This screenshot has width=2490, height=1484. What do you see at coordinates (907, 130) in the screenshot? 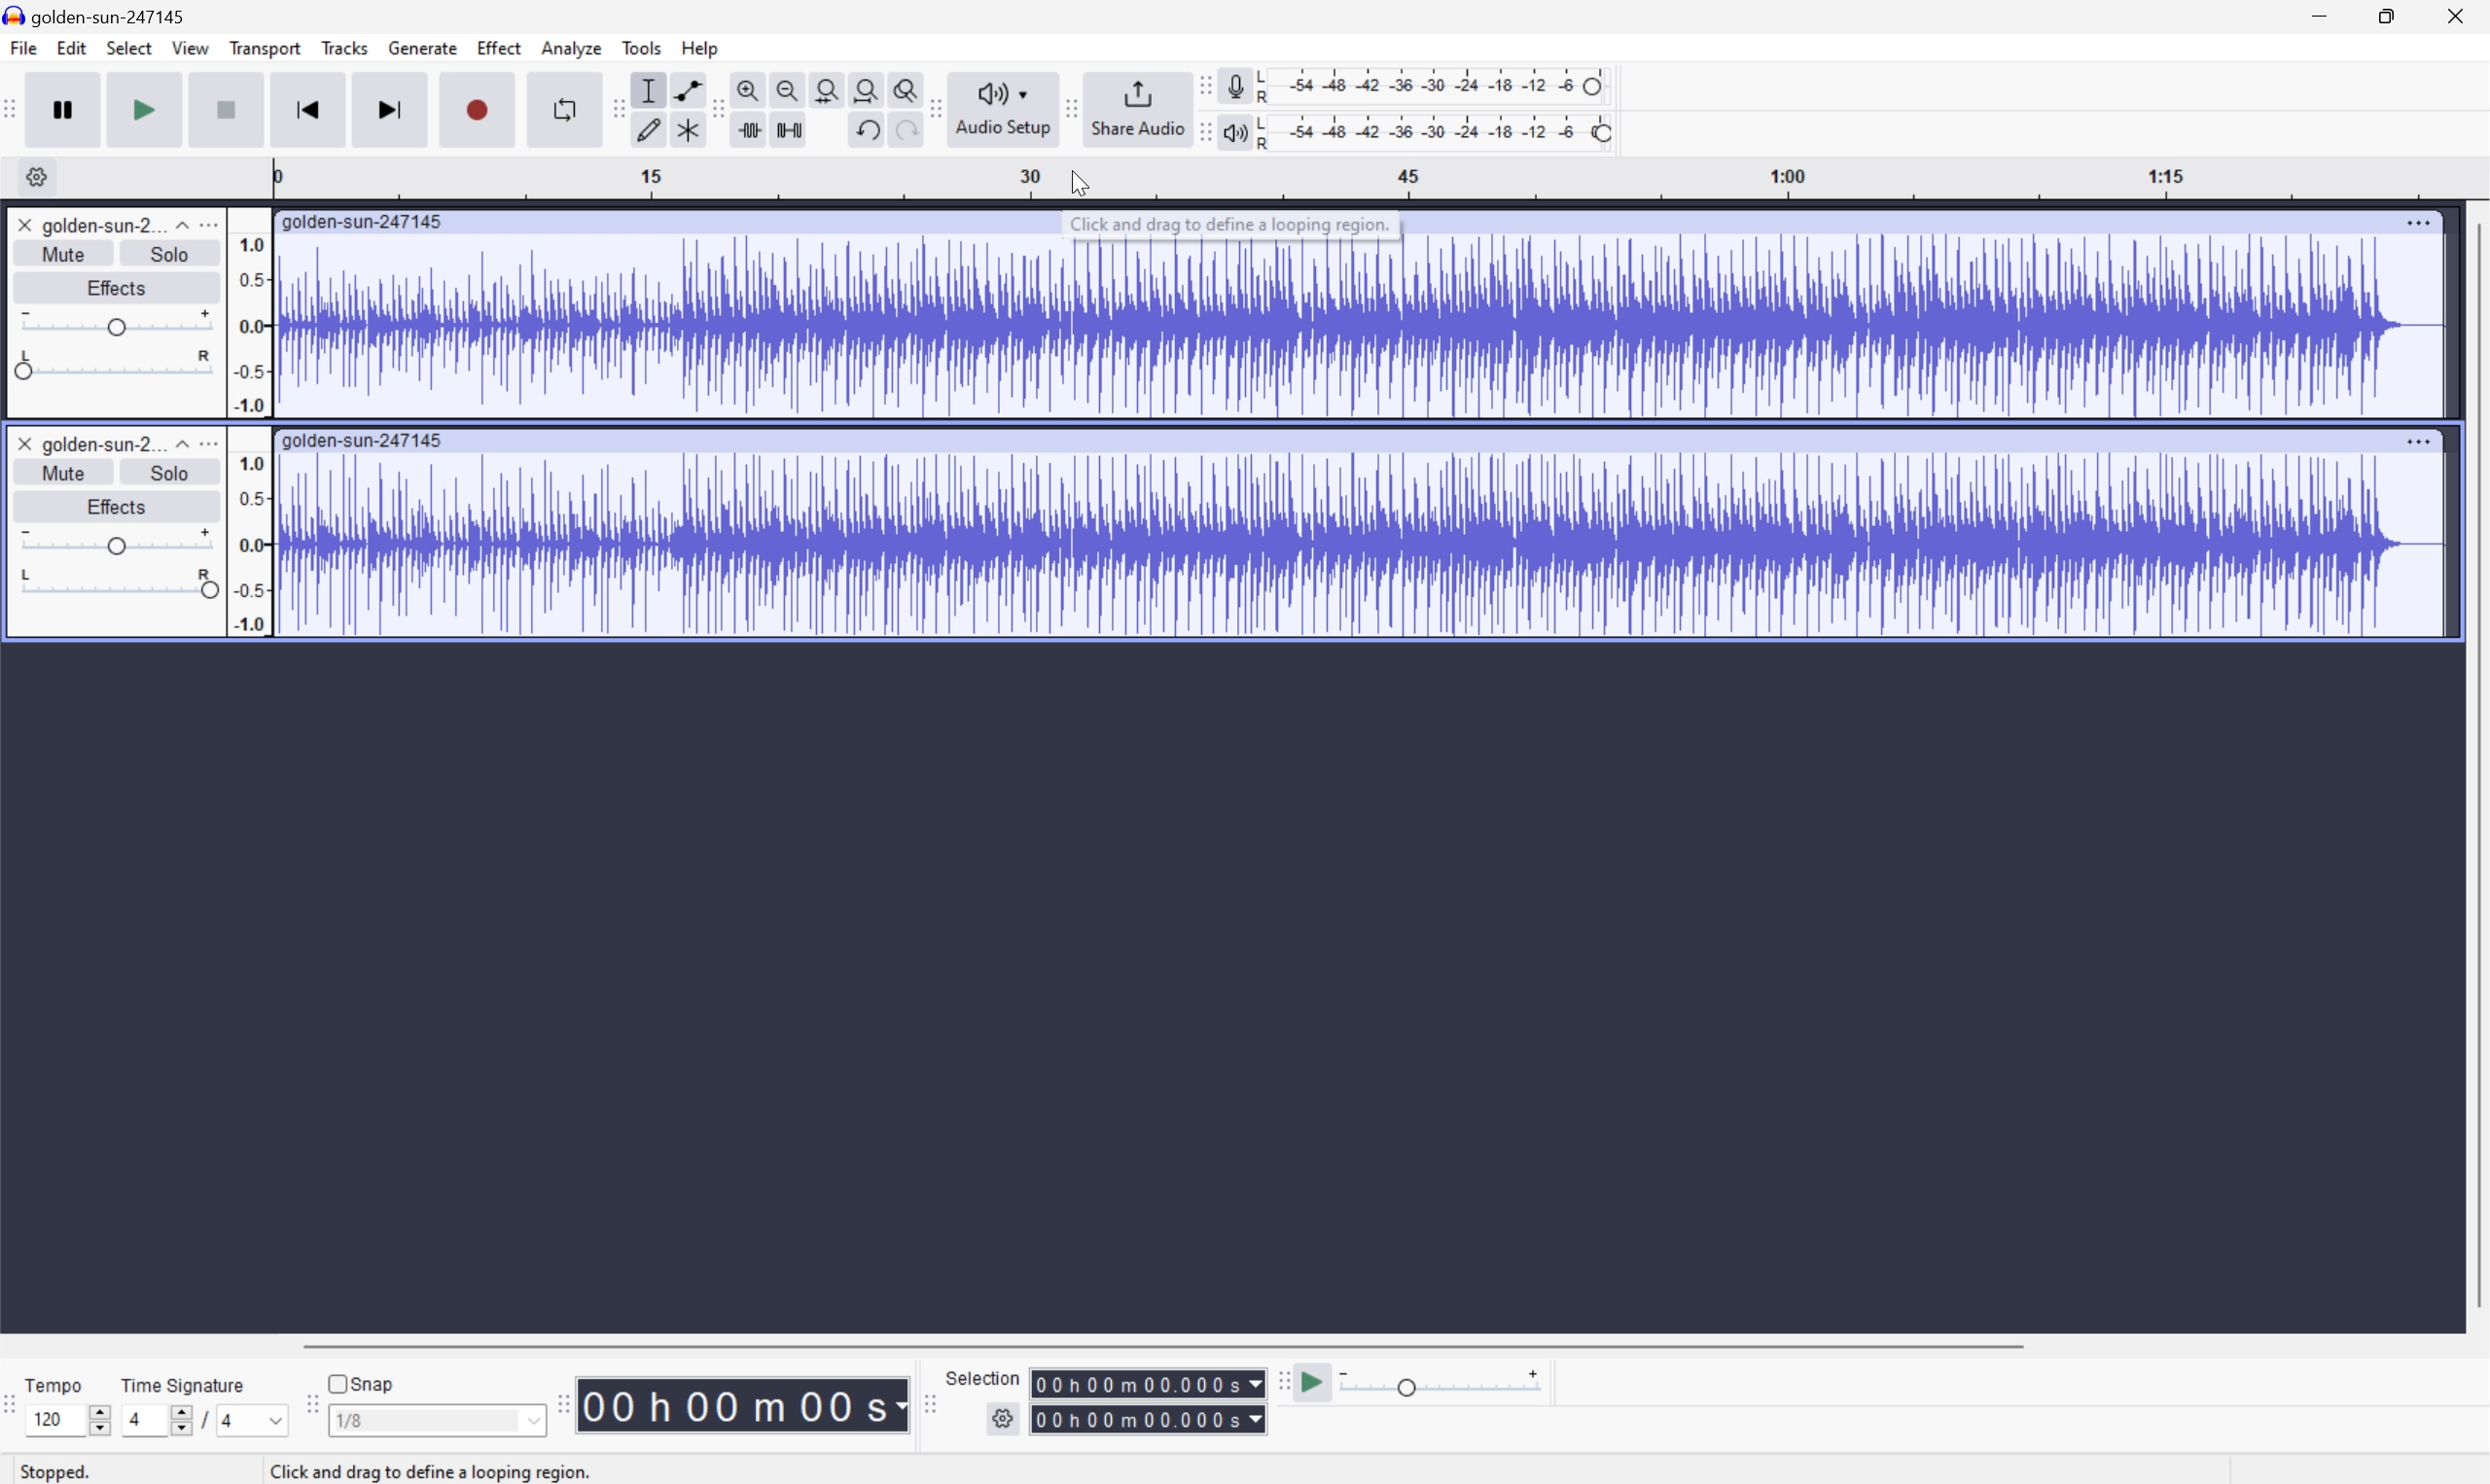
I see `Redo` at bounding box center [907, 130].